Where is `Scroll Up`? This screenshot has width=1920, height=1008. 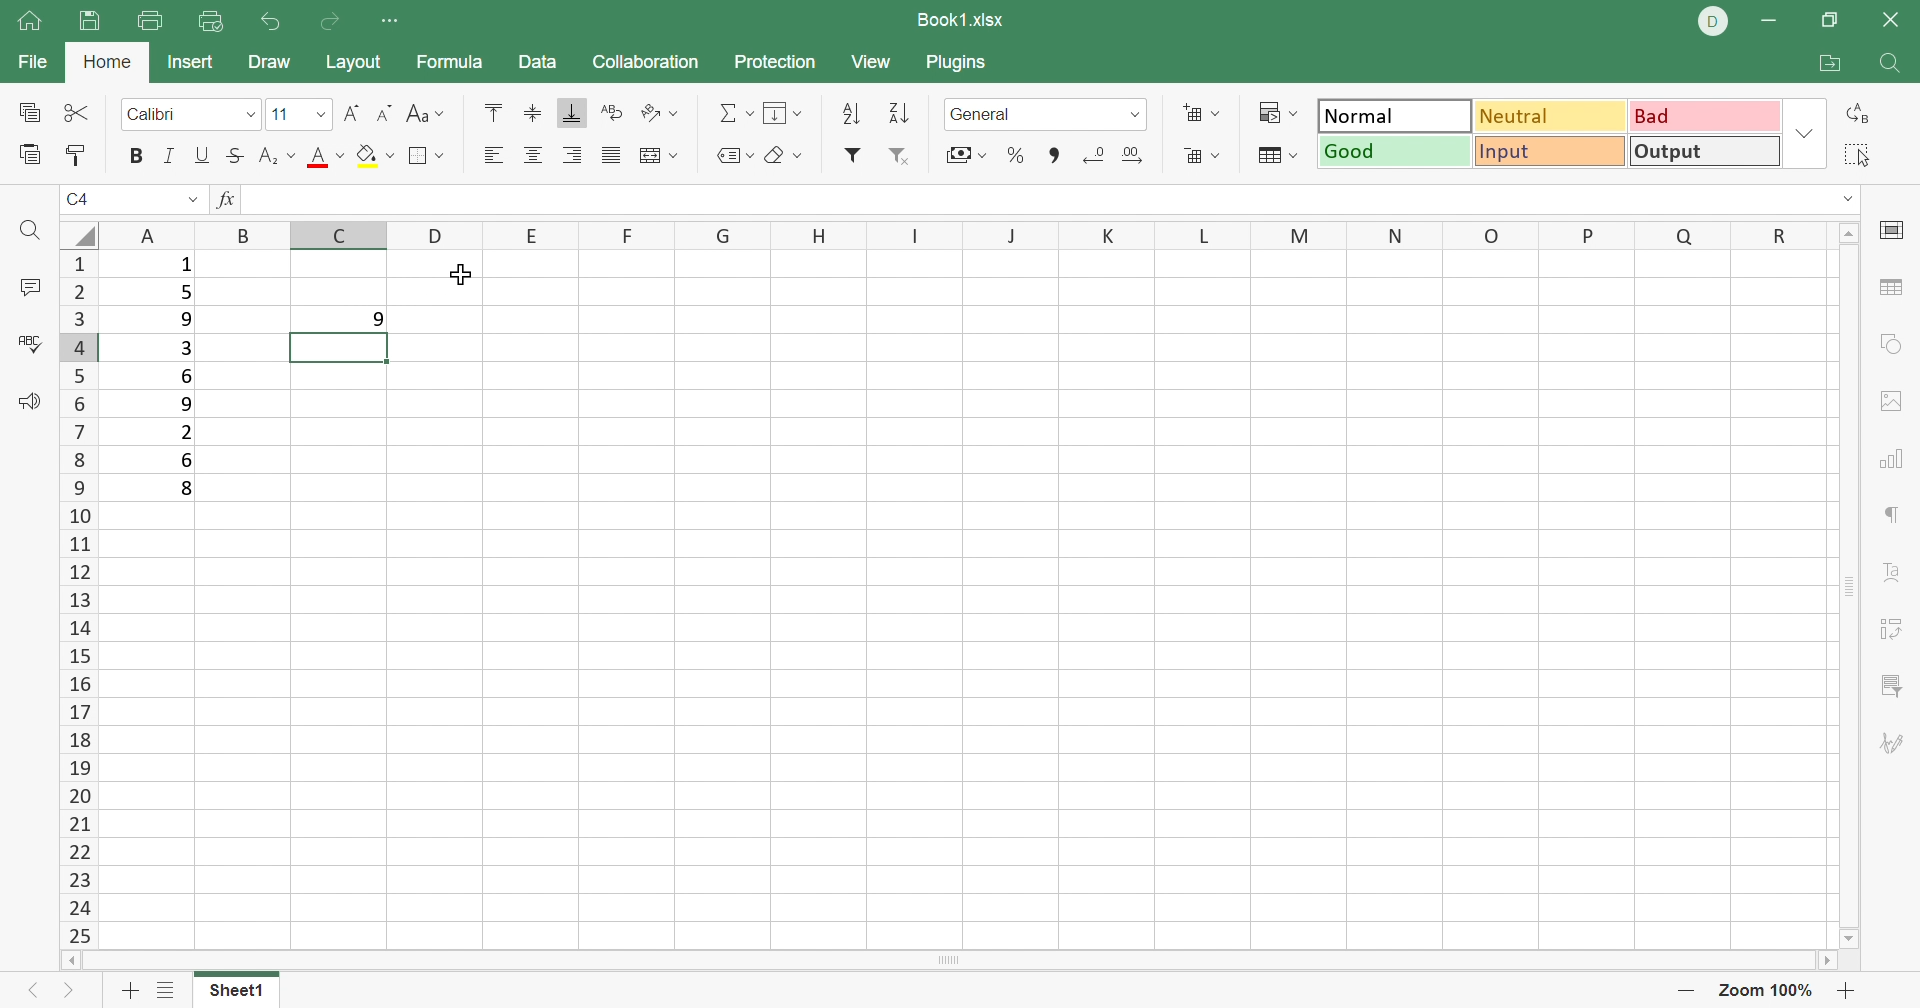
Scroll Up is located at coordinates (1846, 233).